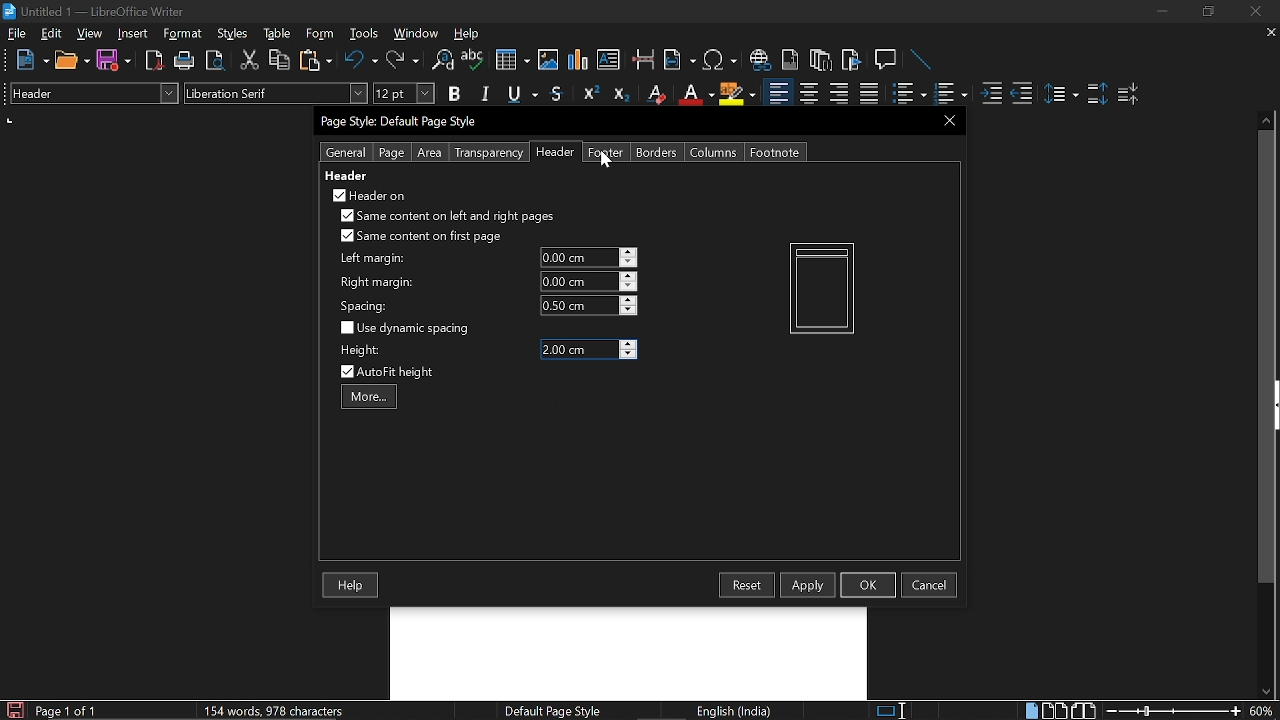  I want to click on Tools, so click(364, 34).